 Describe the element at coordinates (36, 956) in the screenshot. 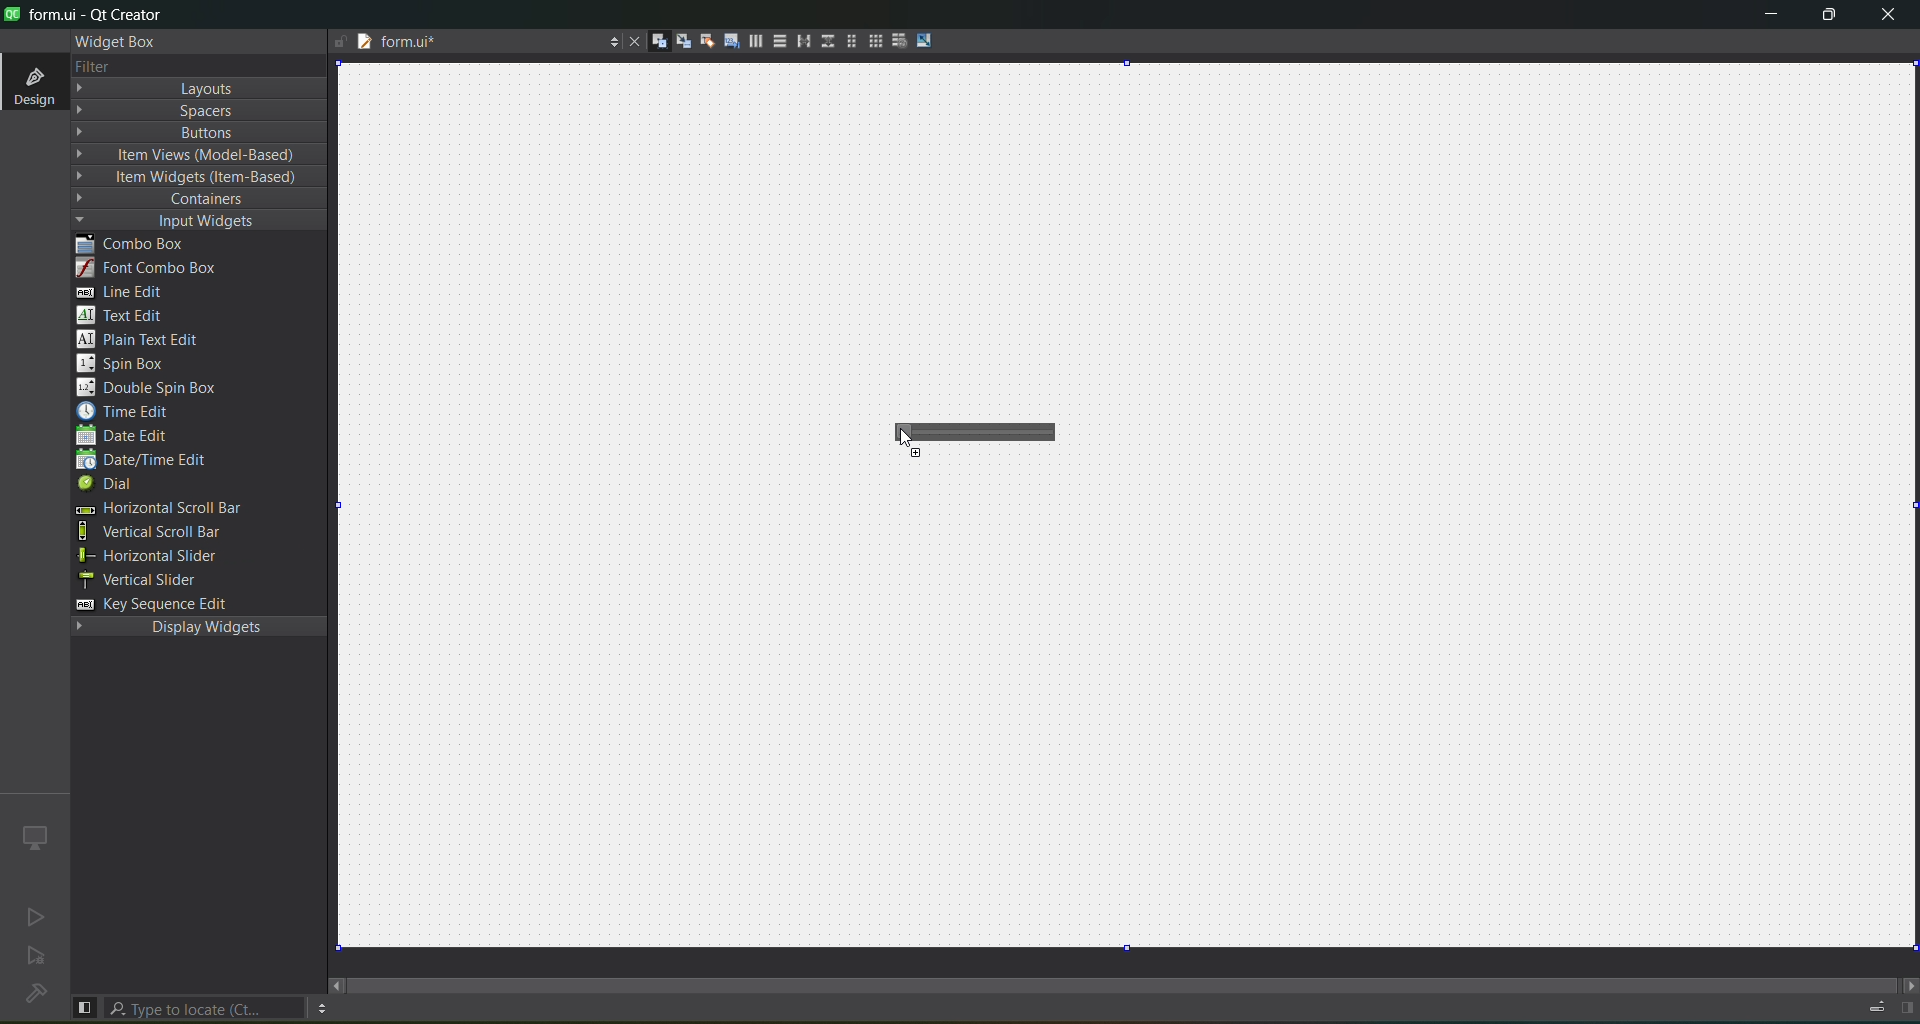

I see `no active project` at that location.